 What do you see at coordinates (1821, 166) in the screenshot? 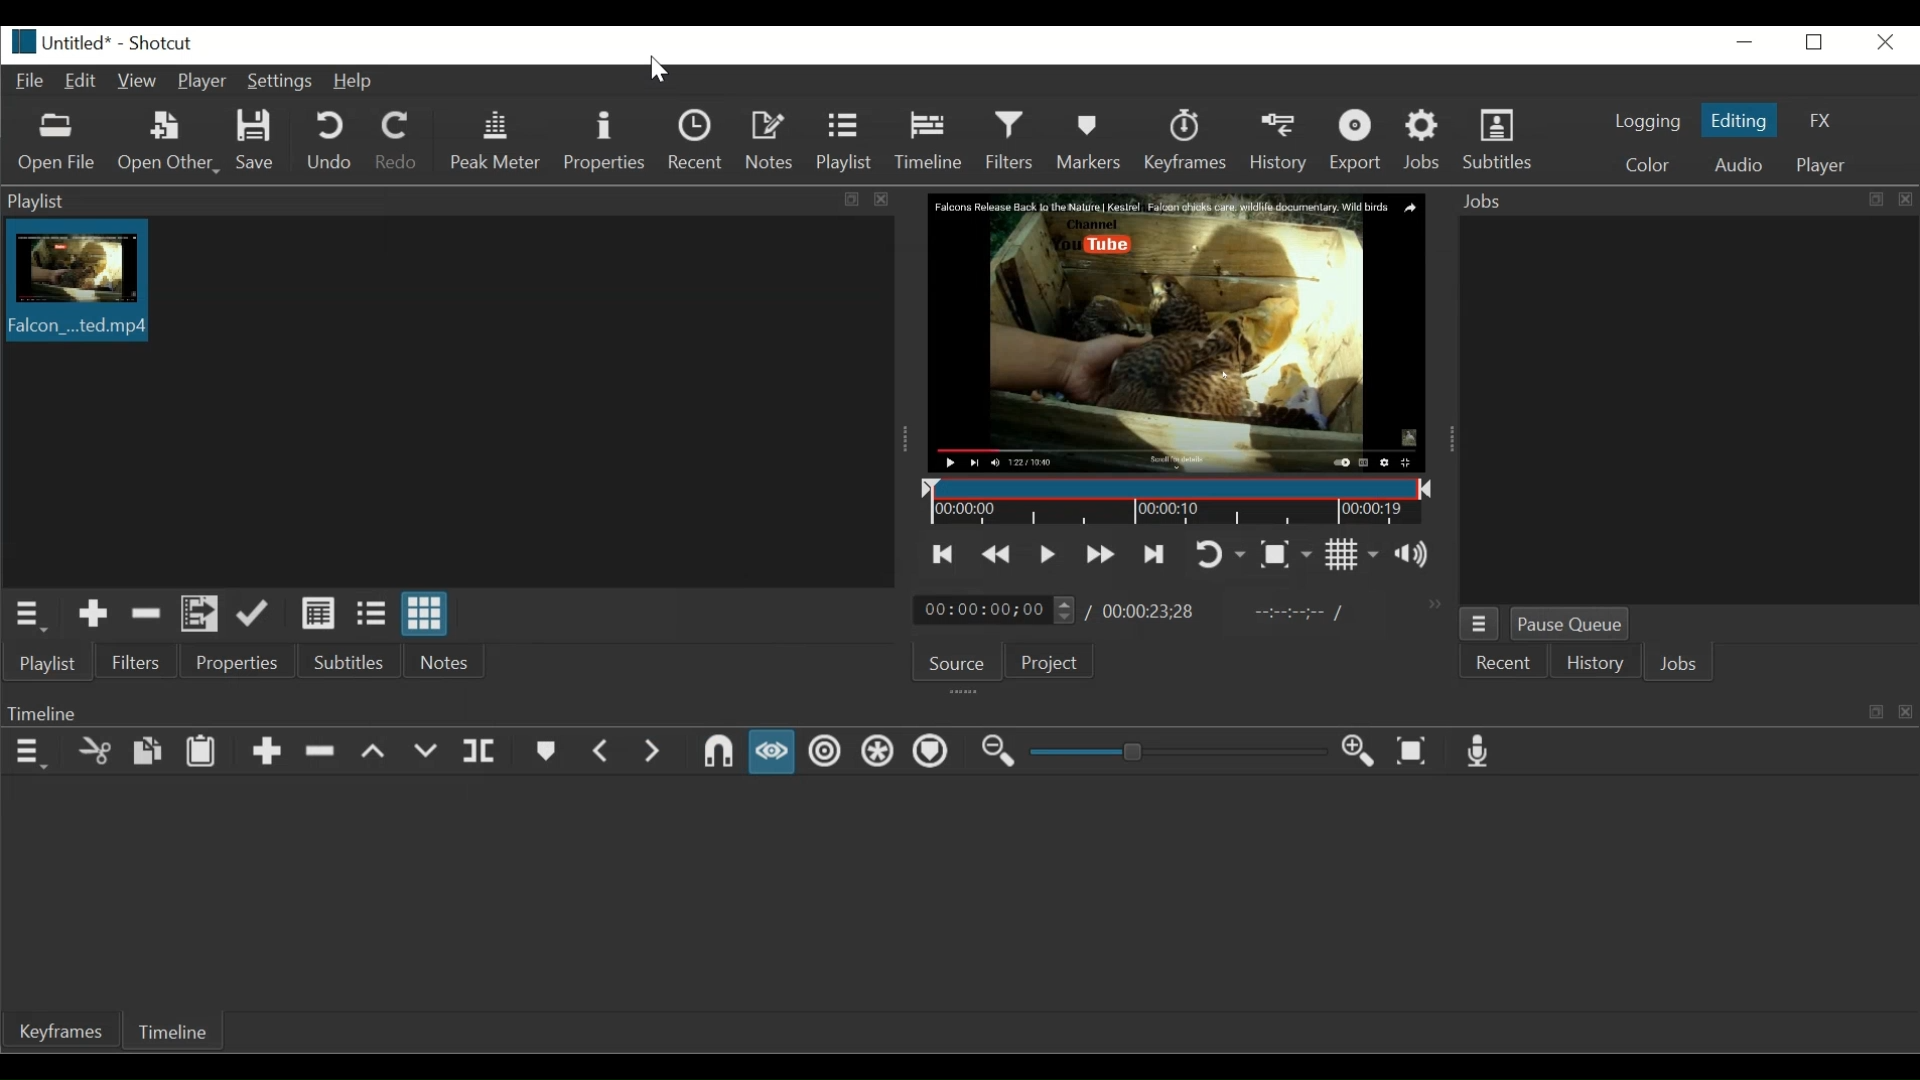
I see `Player` at bounding box center [1821, 166].